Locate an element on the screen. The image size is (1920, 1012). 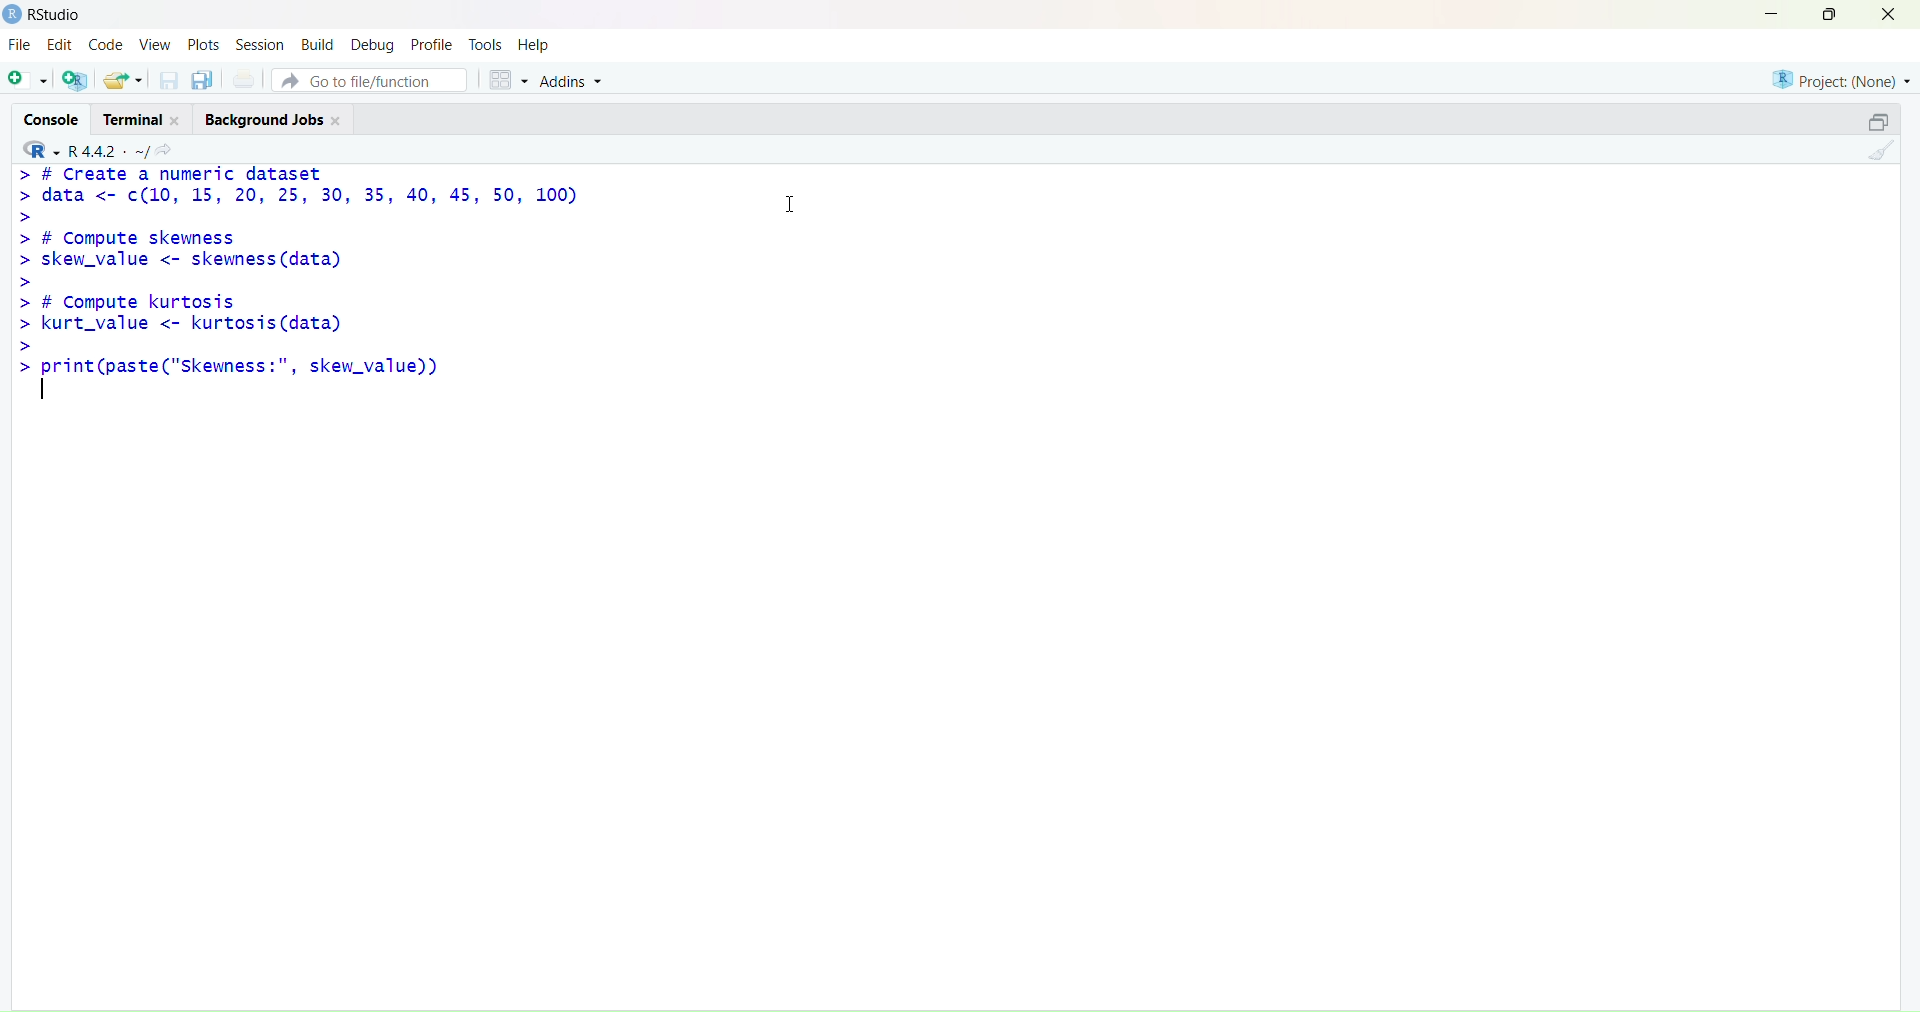
Save all open documents (Ctrl + Alt + S) is located at coordinates (203, 81).